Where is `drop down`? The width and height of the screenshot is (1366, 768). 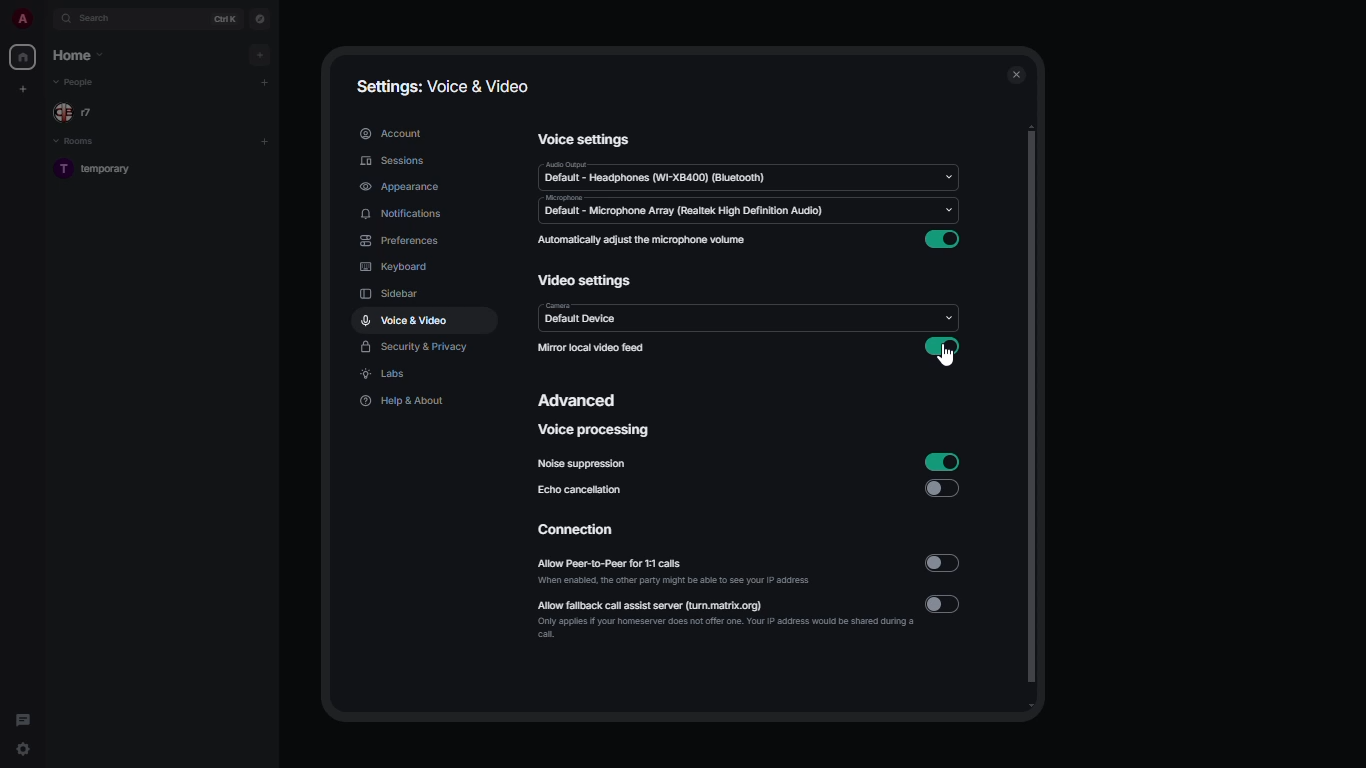 drop down is located at coordinates (948, 176).